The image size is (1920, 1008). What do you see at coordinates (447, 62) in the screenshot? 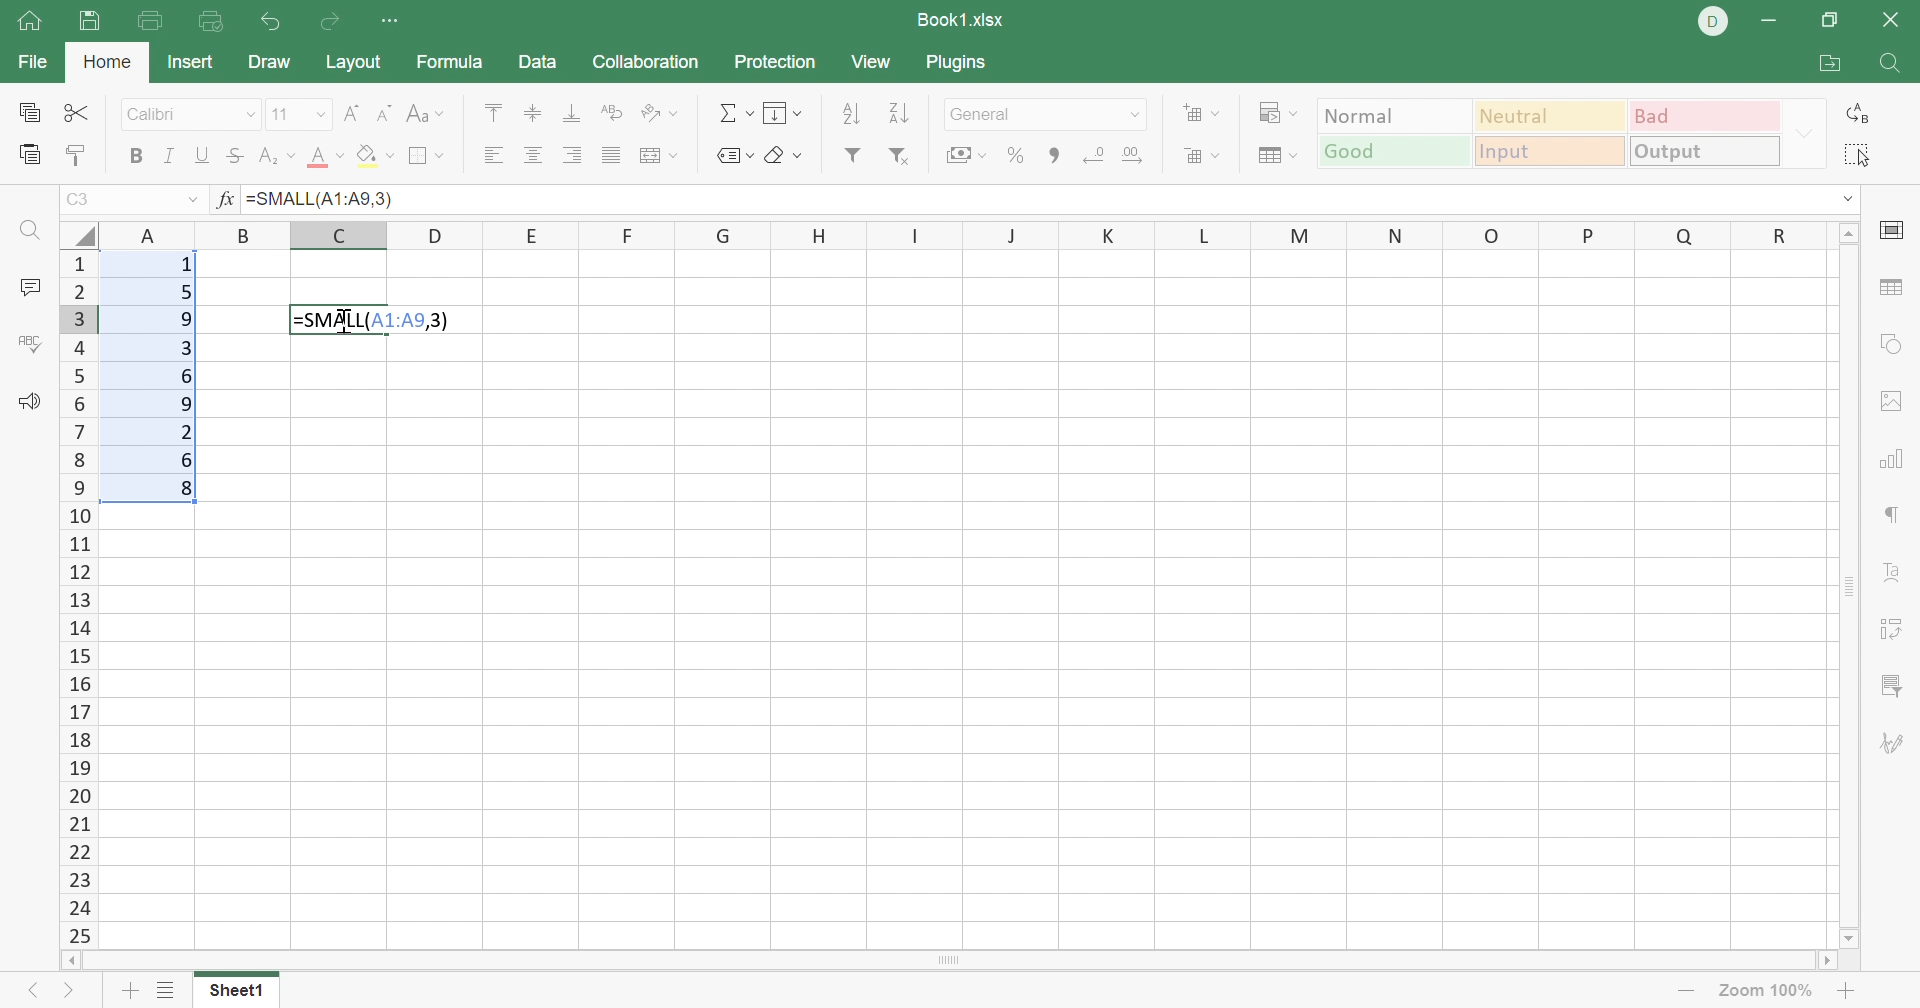
I see `Formula` at bounding box center [447, 62].